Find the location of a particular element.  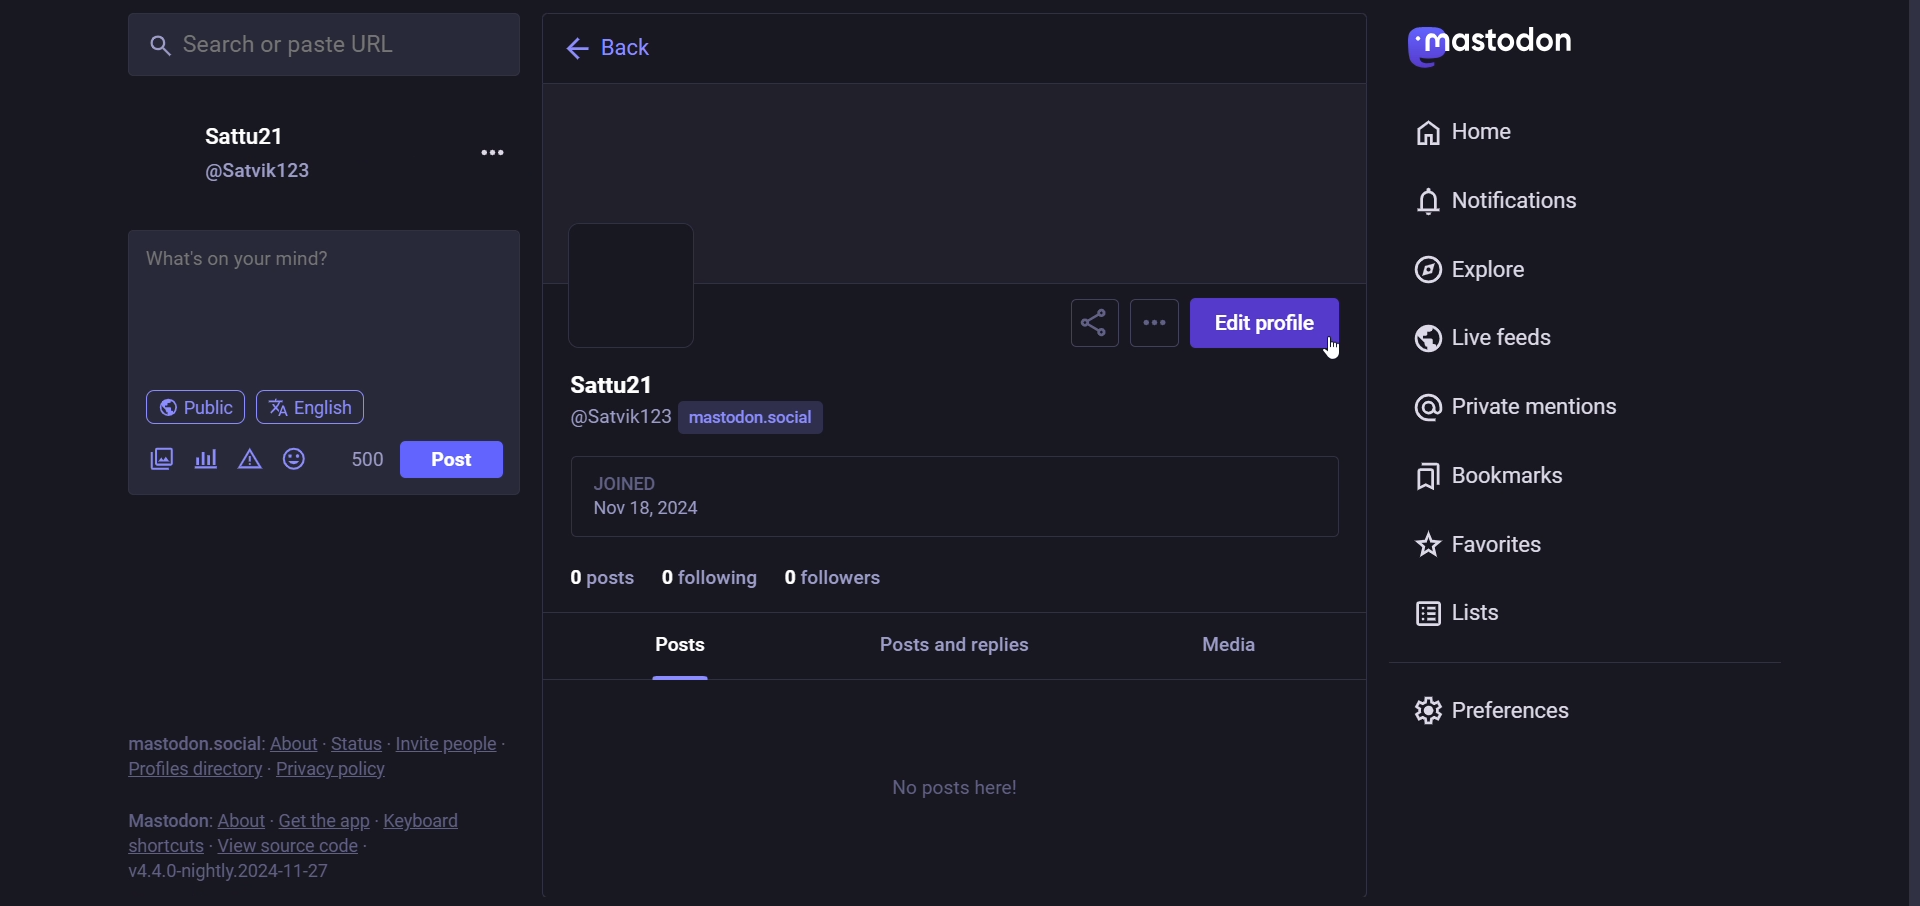

View source code  is located at coordinates (296, 845).